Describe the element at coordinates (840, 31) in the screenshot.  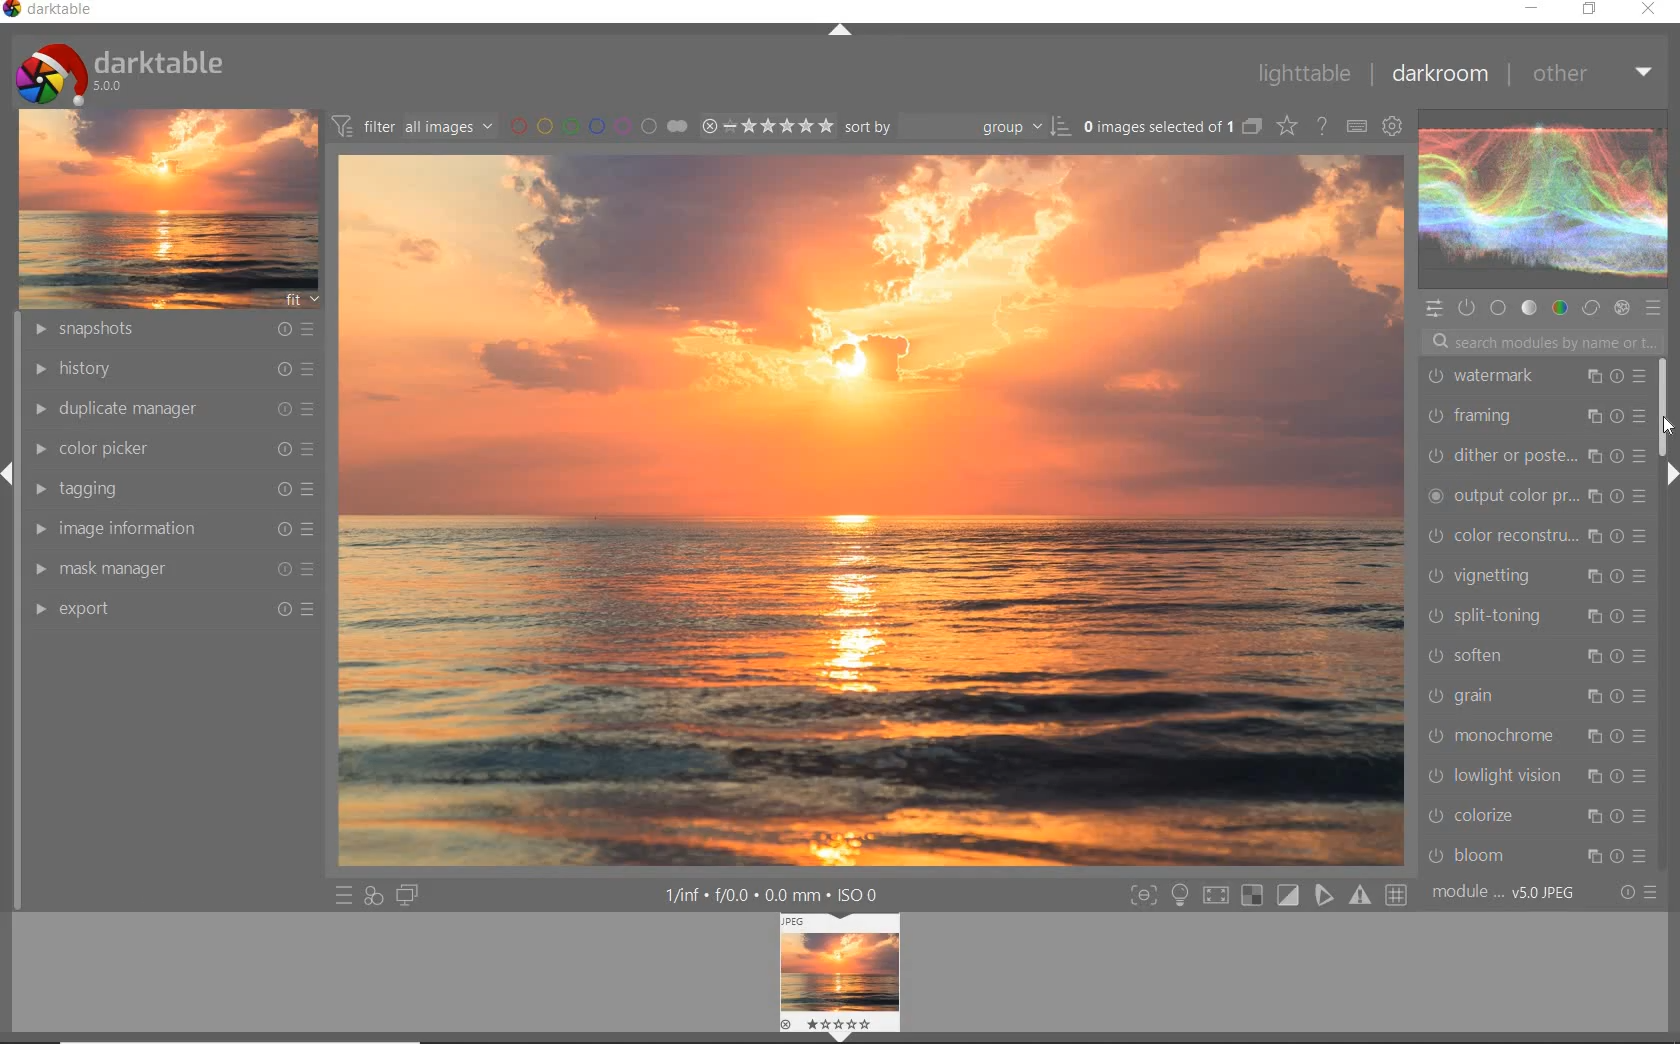
I see `EXPAND/COLLAPSE` at that location.